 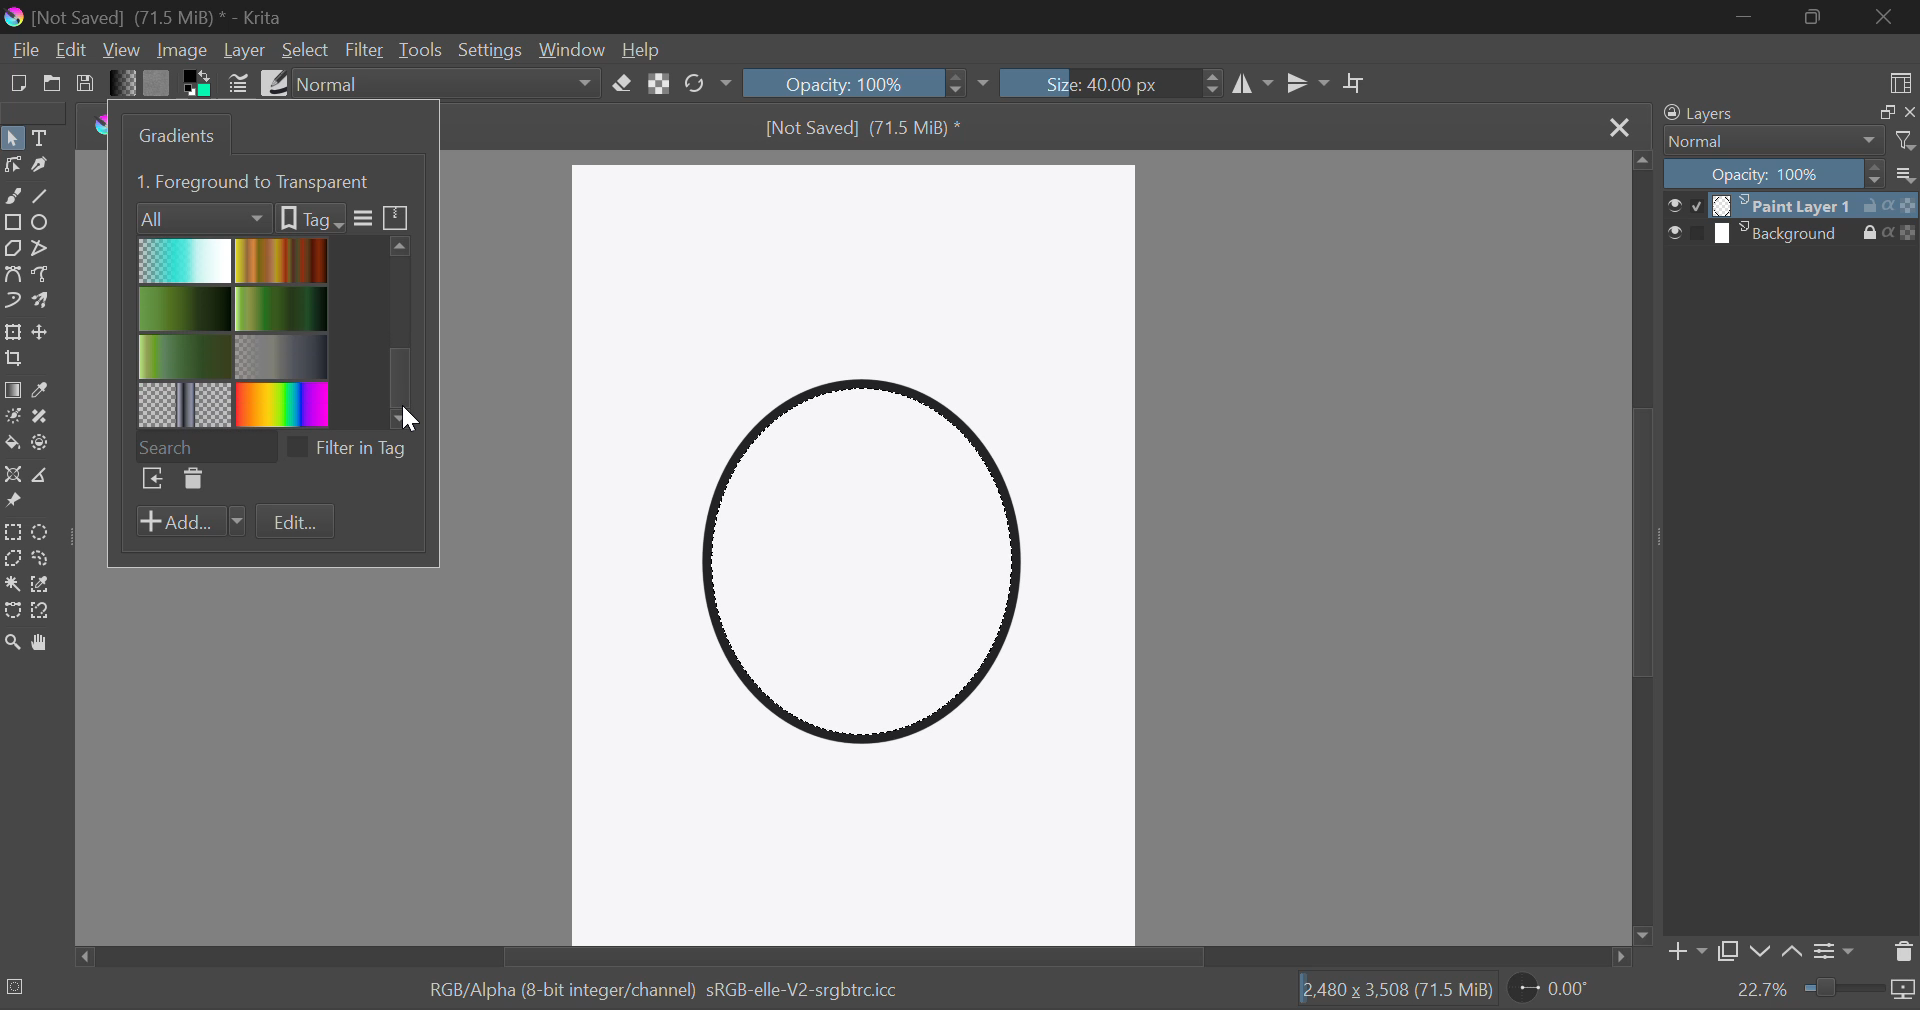 I want to click on Pan, so click(x=45, y=644).